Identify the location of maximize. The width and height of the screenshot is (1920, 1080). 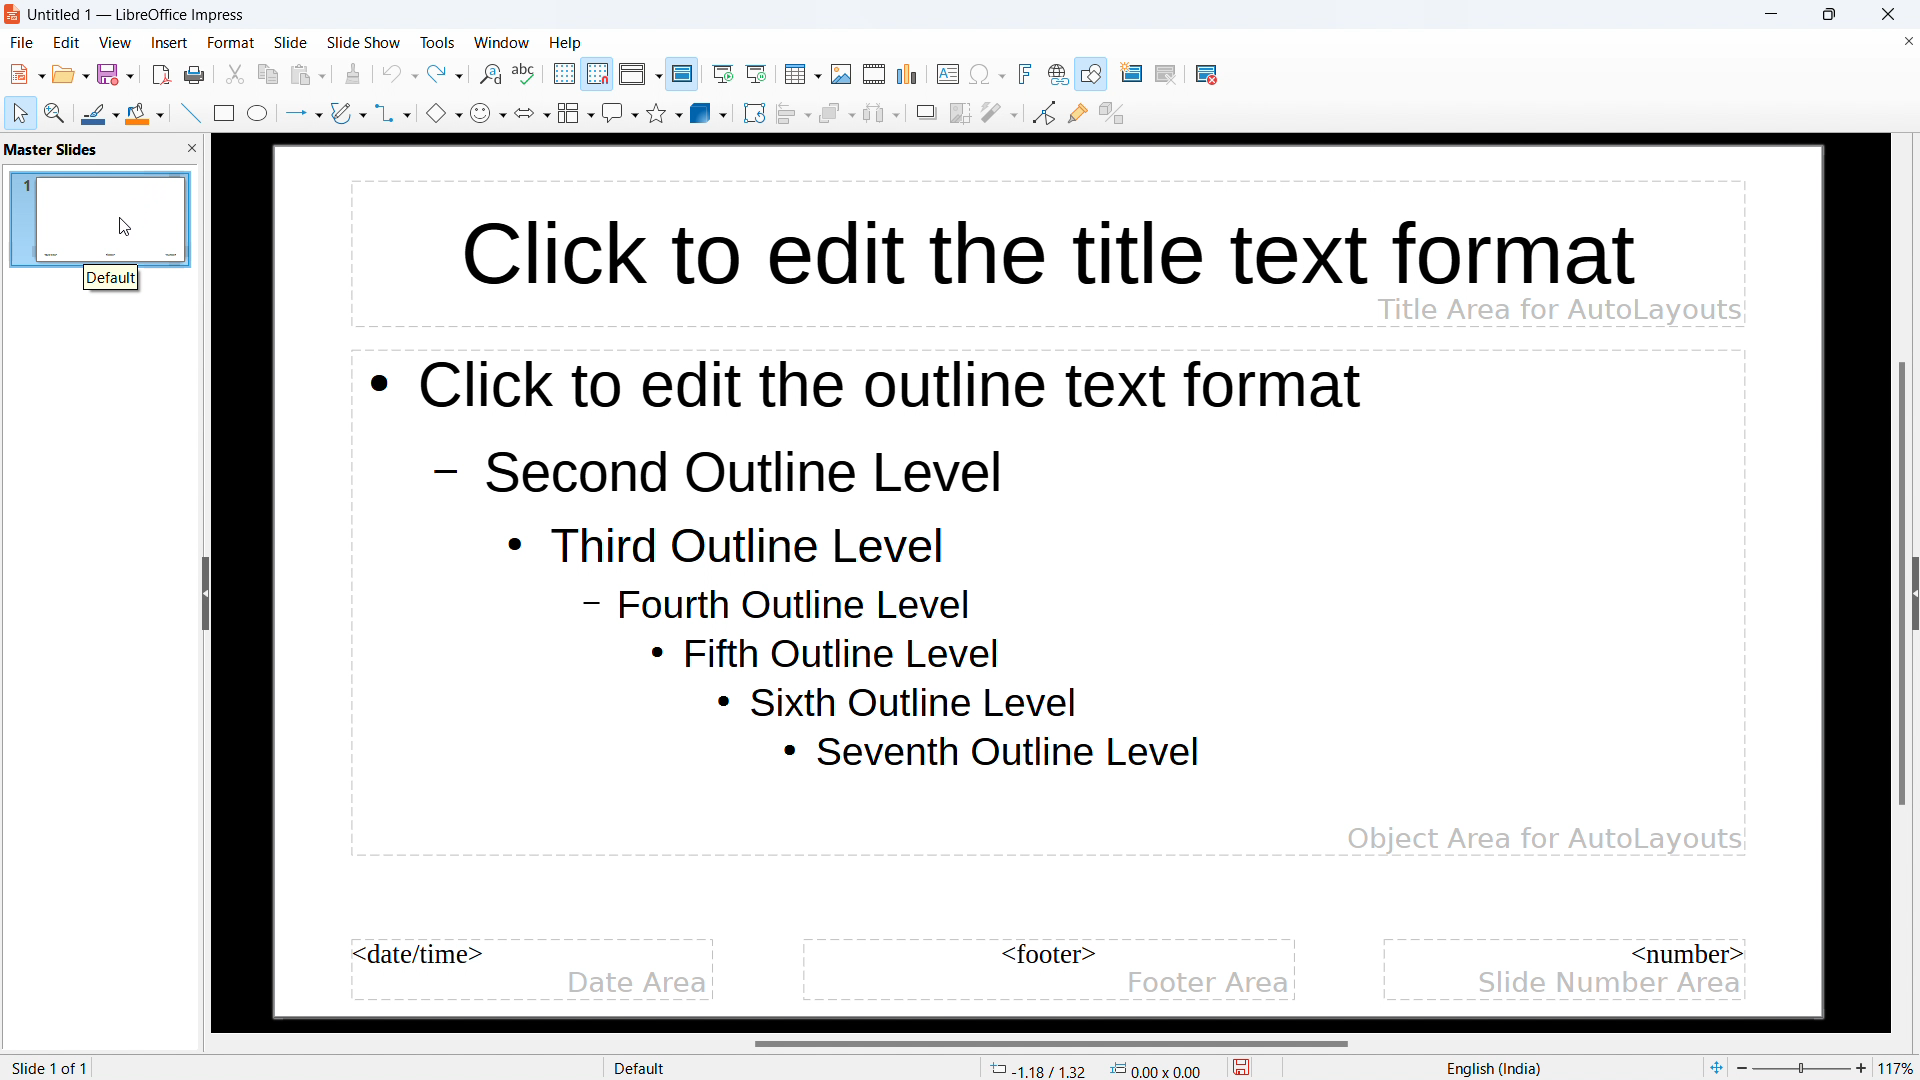
(1828, 14).